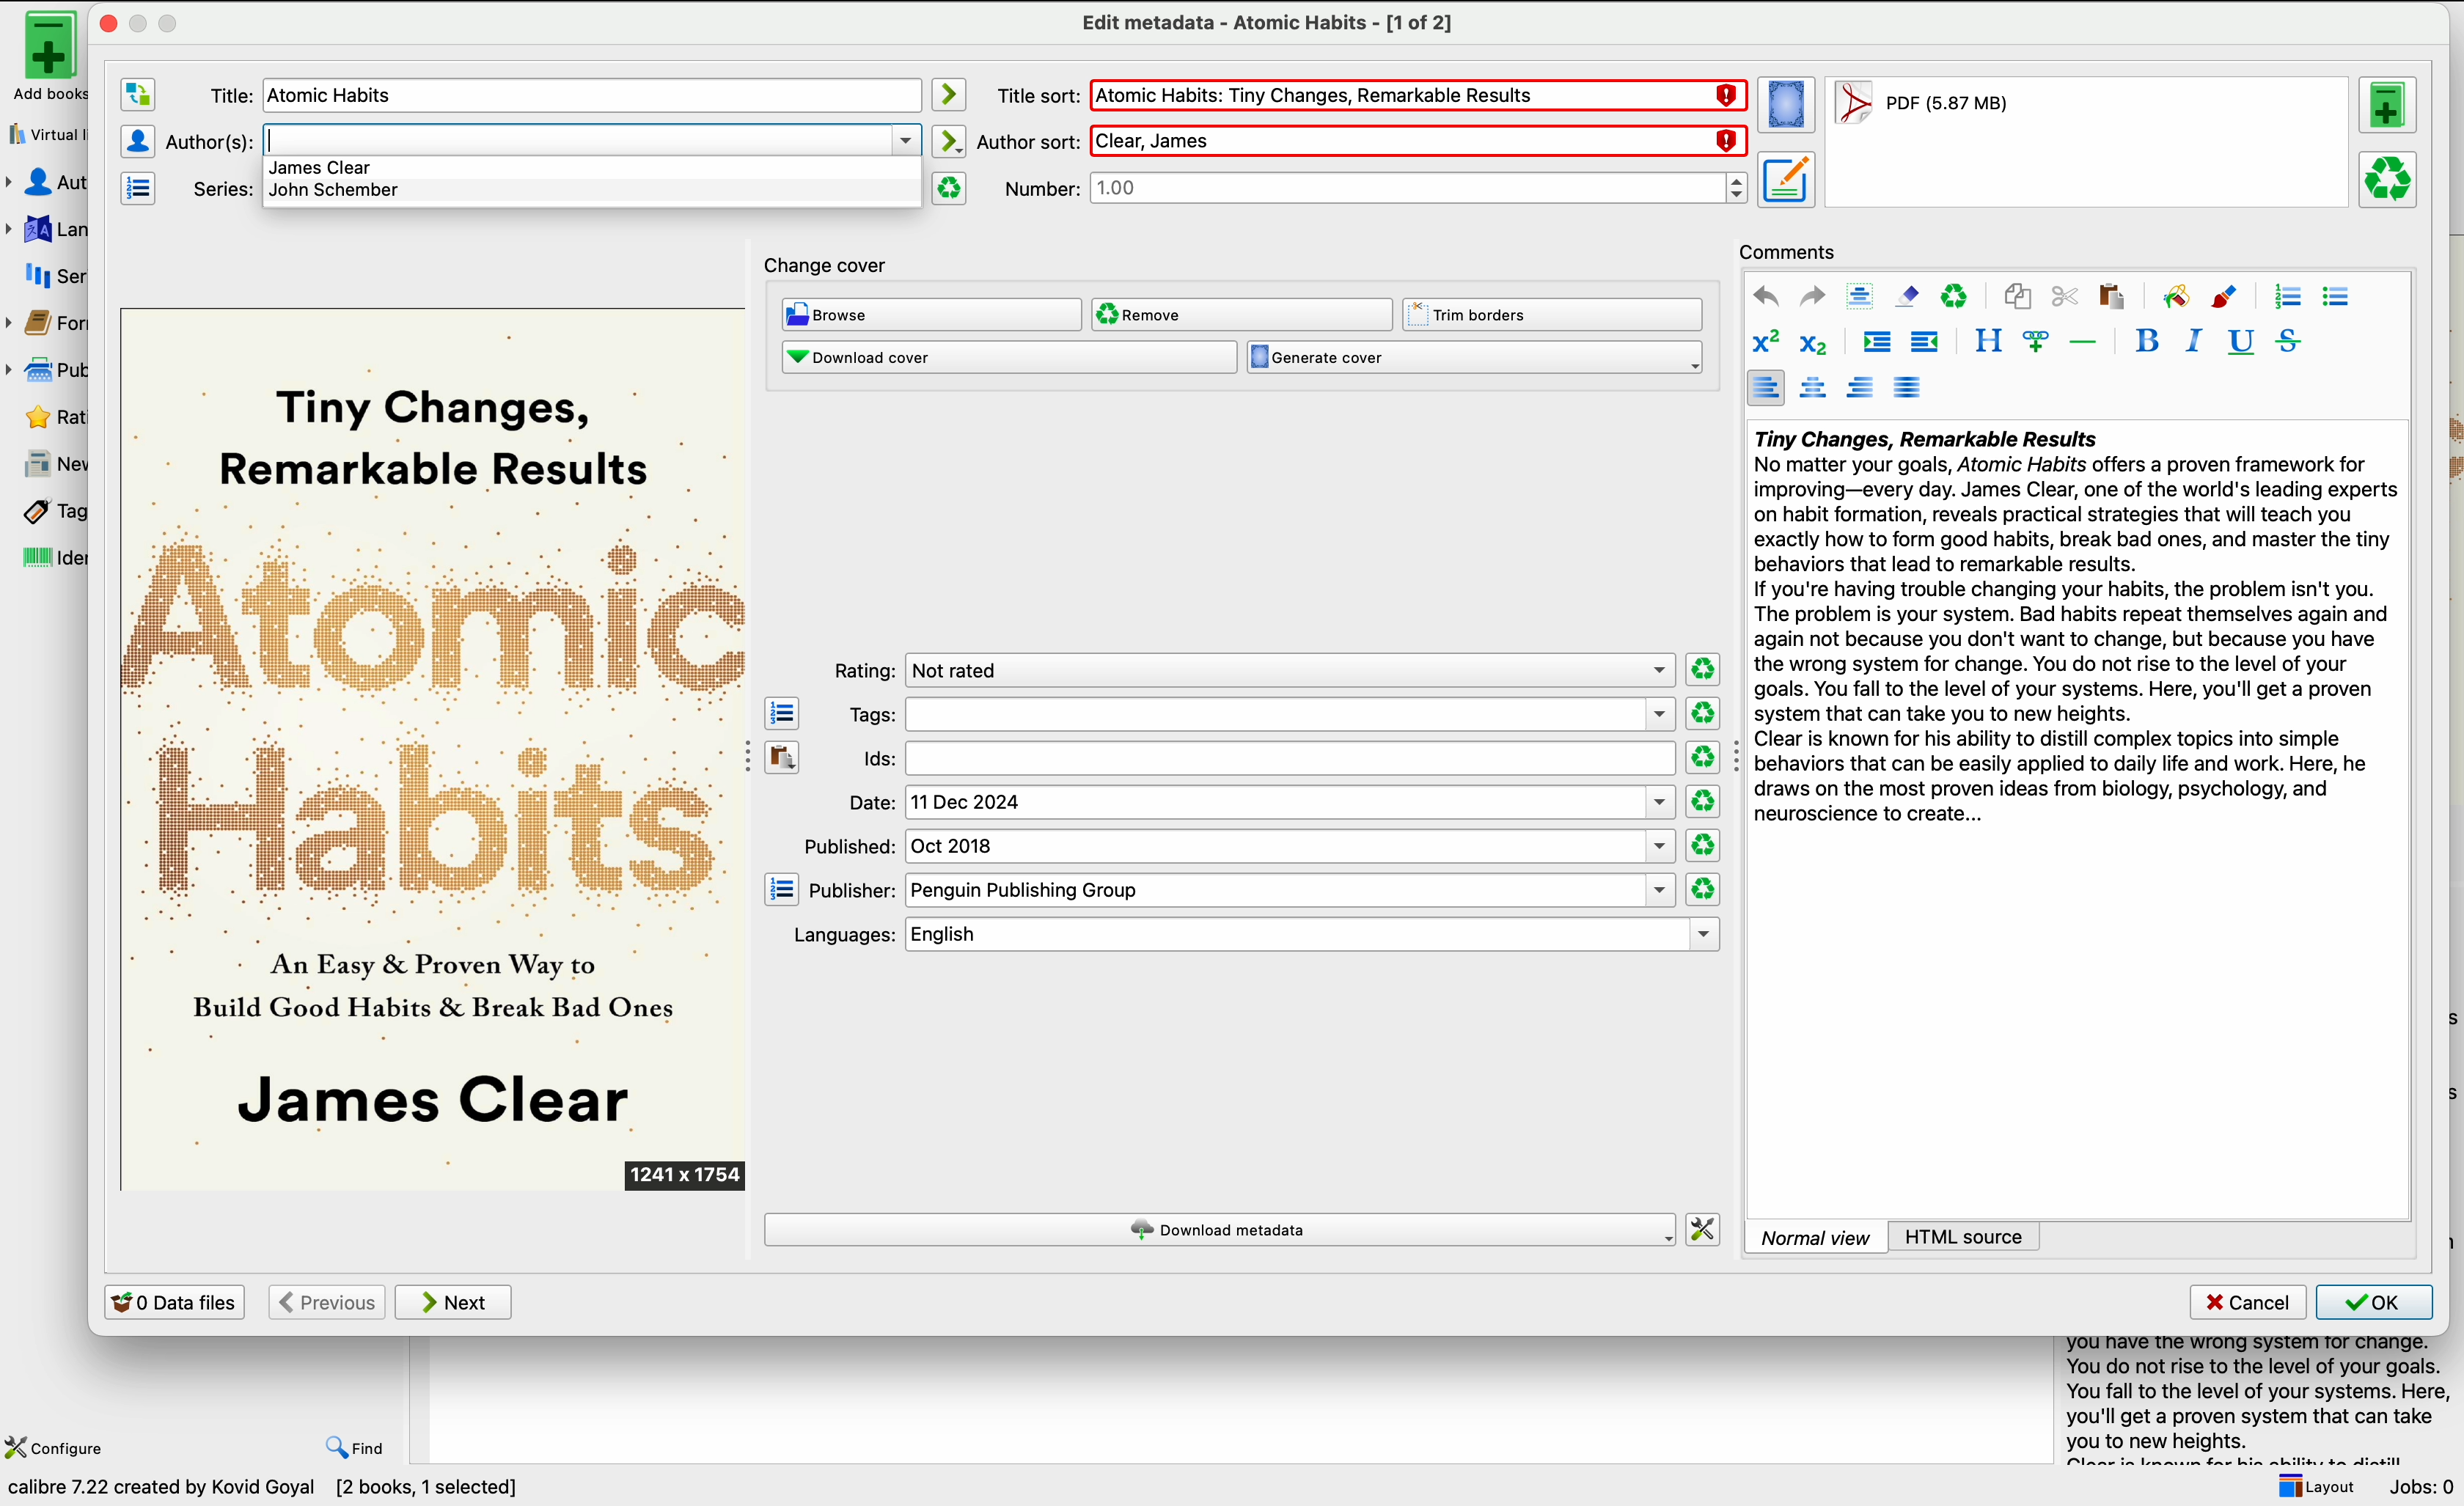  I want to click on clear rating, so click(1701, 757).